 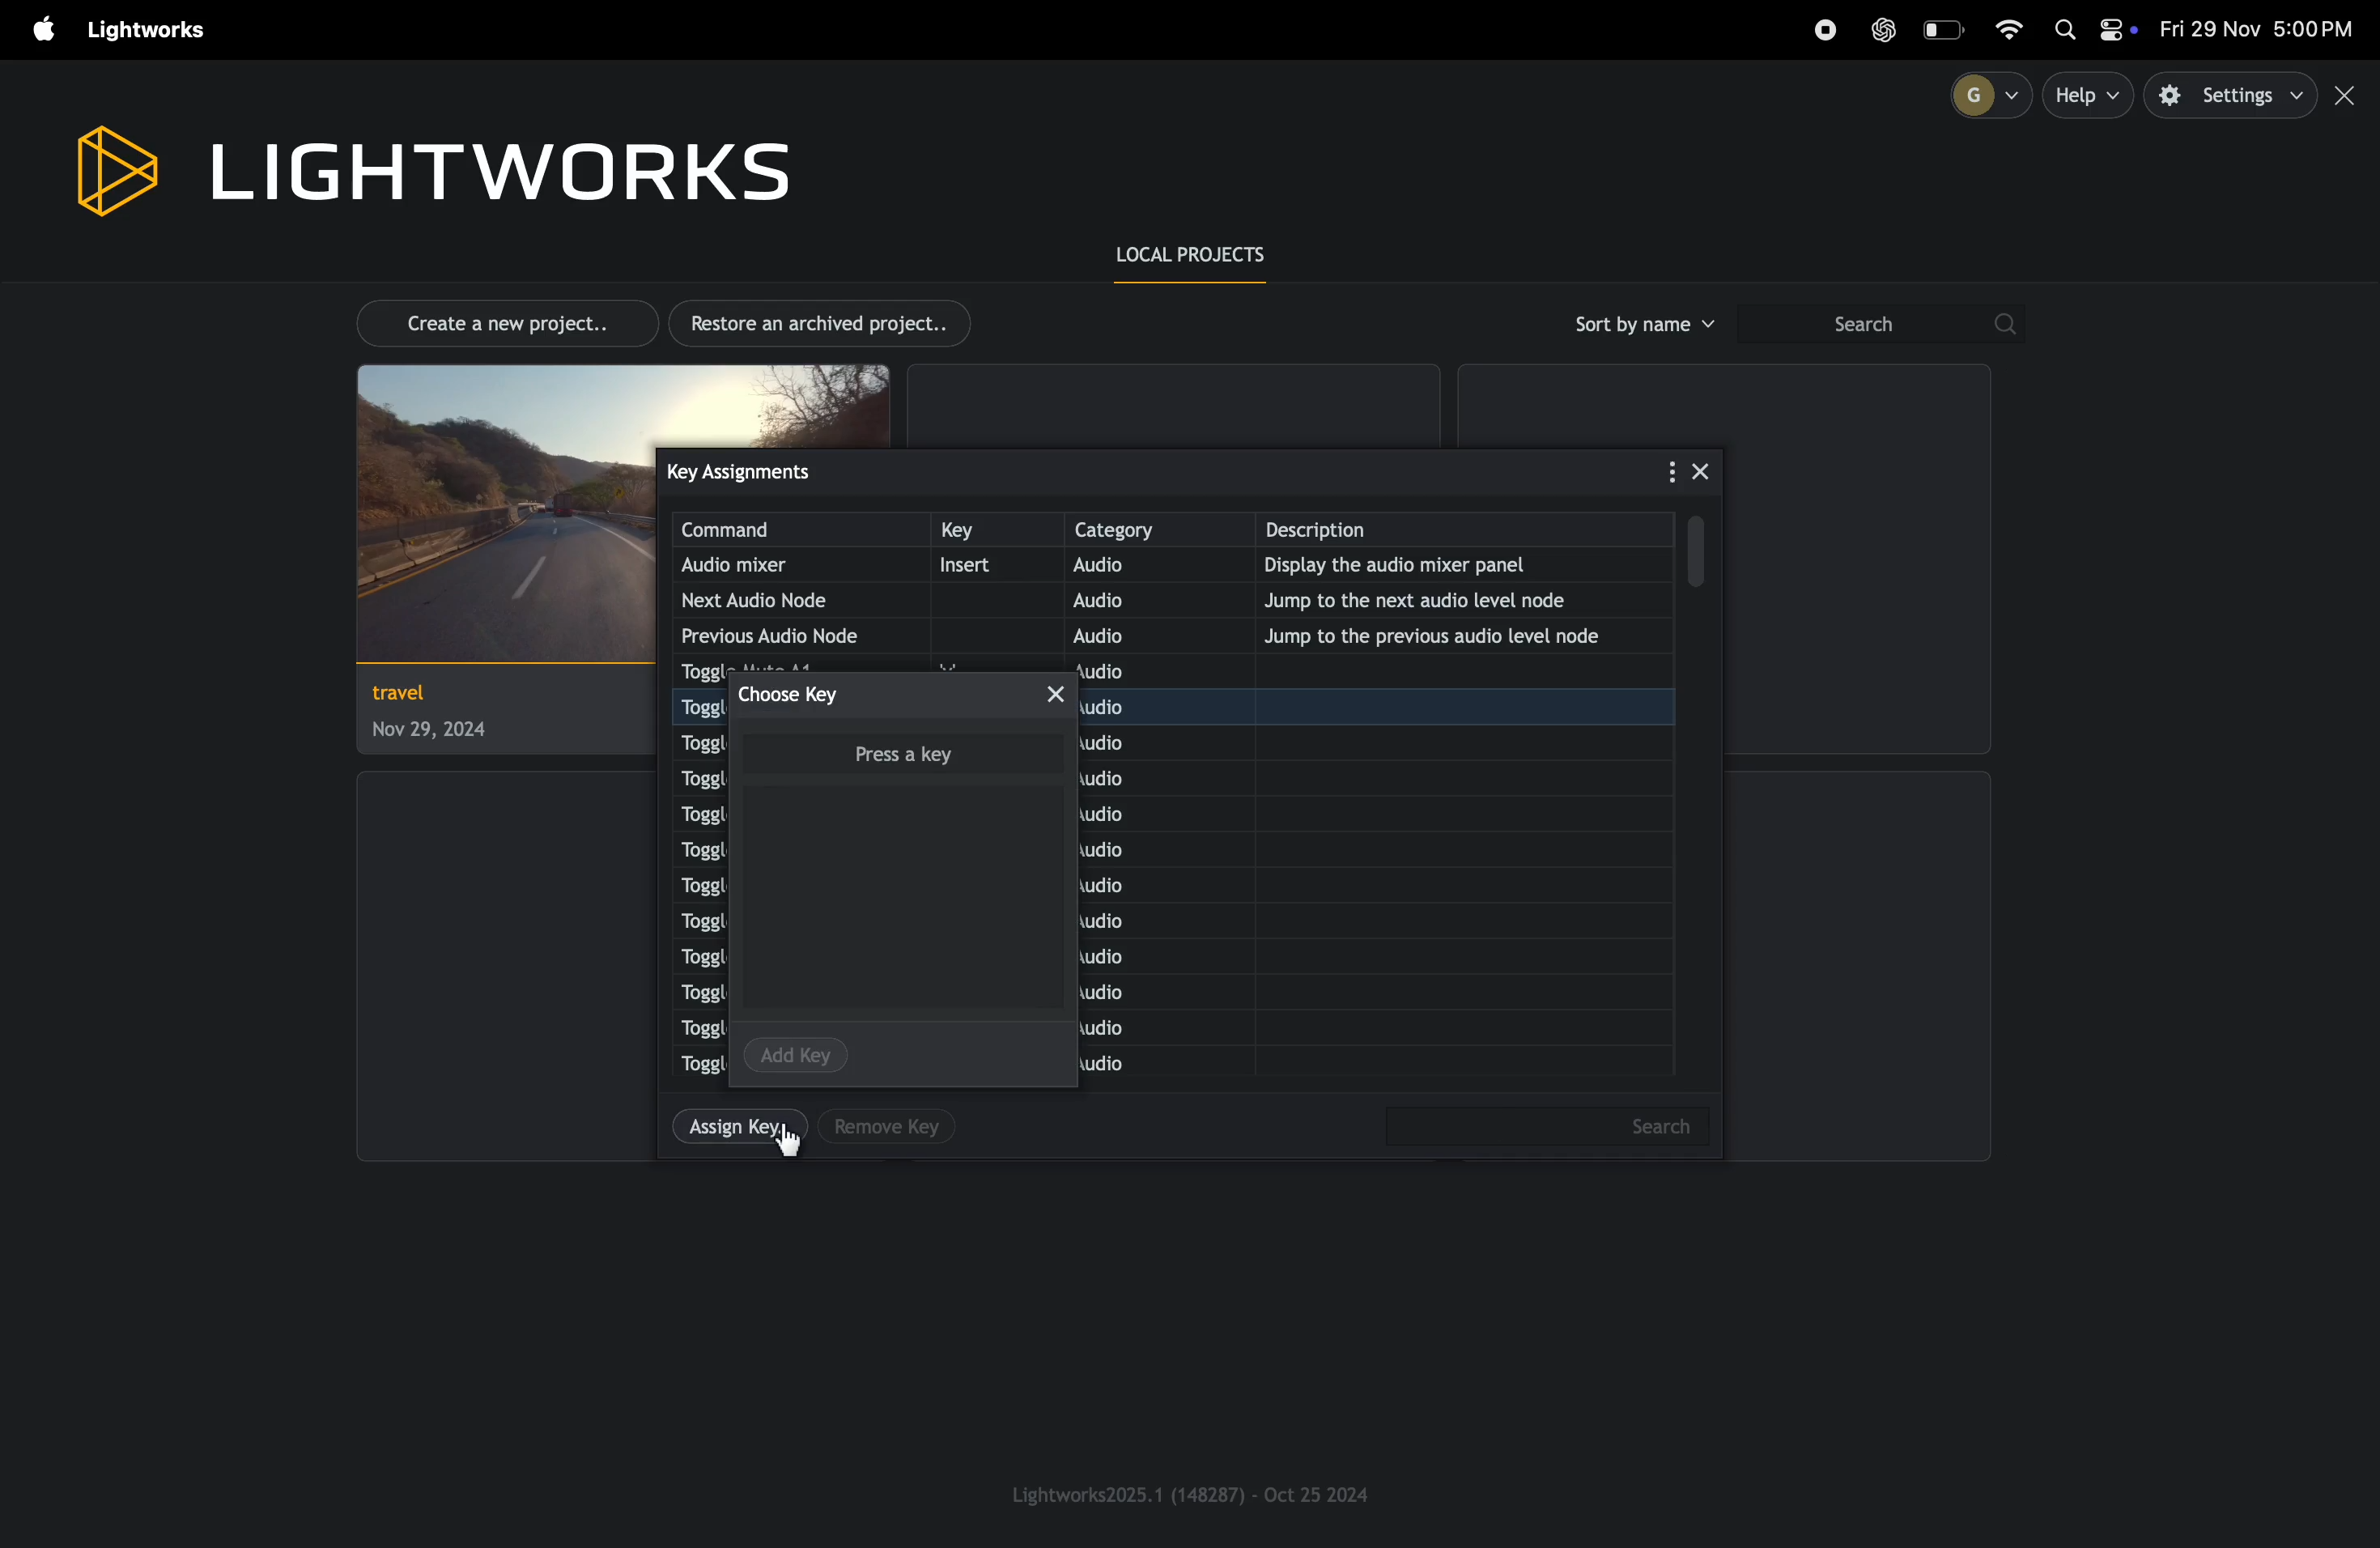 What do you see at coordinates (799, 530) in the screenshot?
I see `command` at bounding box center [799, 530].